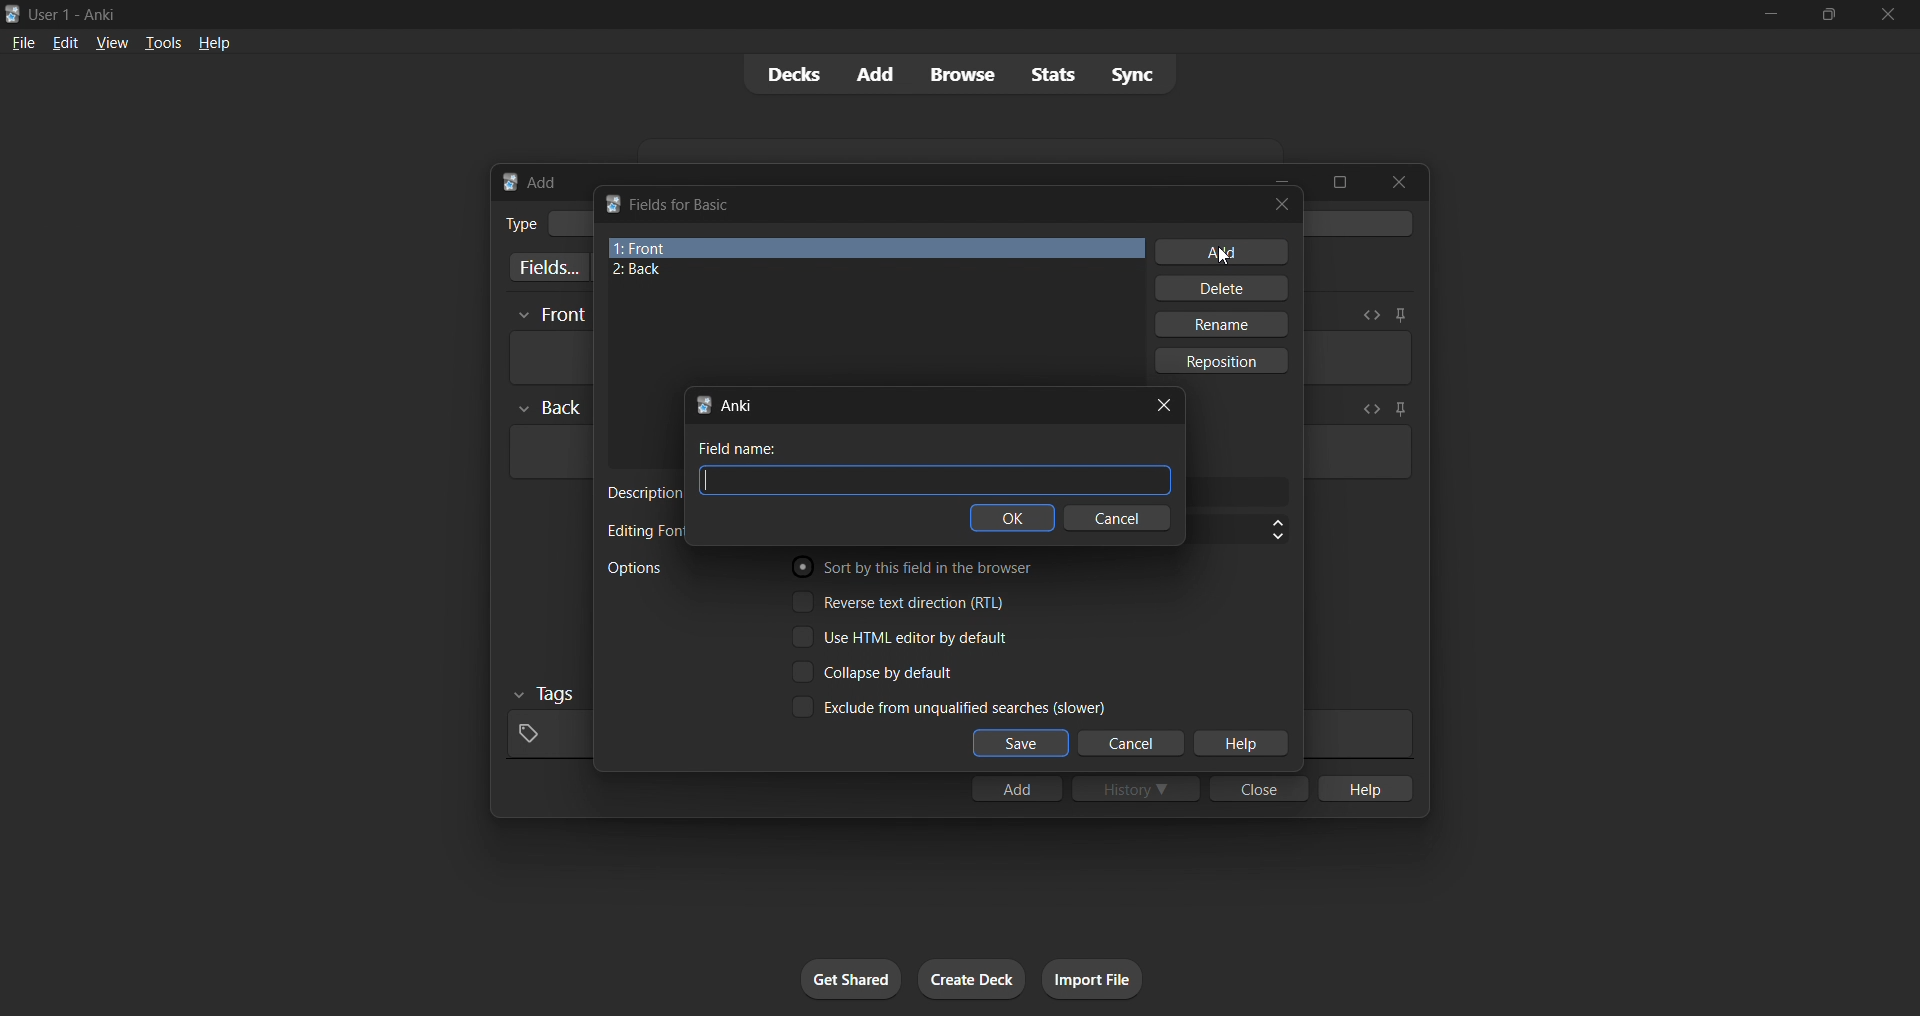 The image size is (1920, 1016). Describe the element at coordinates (1259, 788) in the screenshot. I see `close` at that location.